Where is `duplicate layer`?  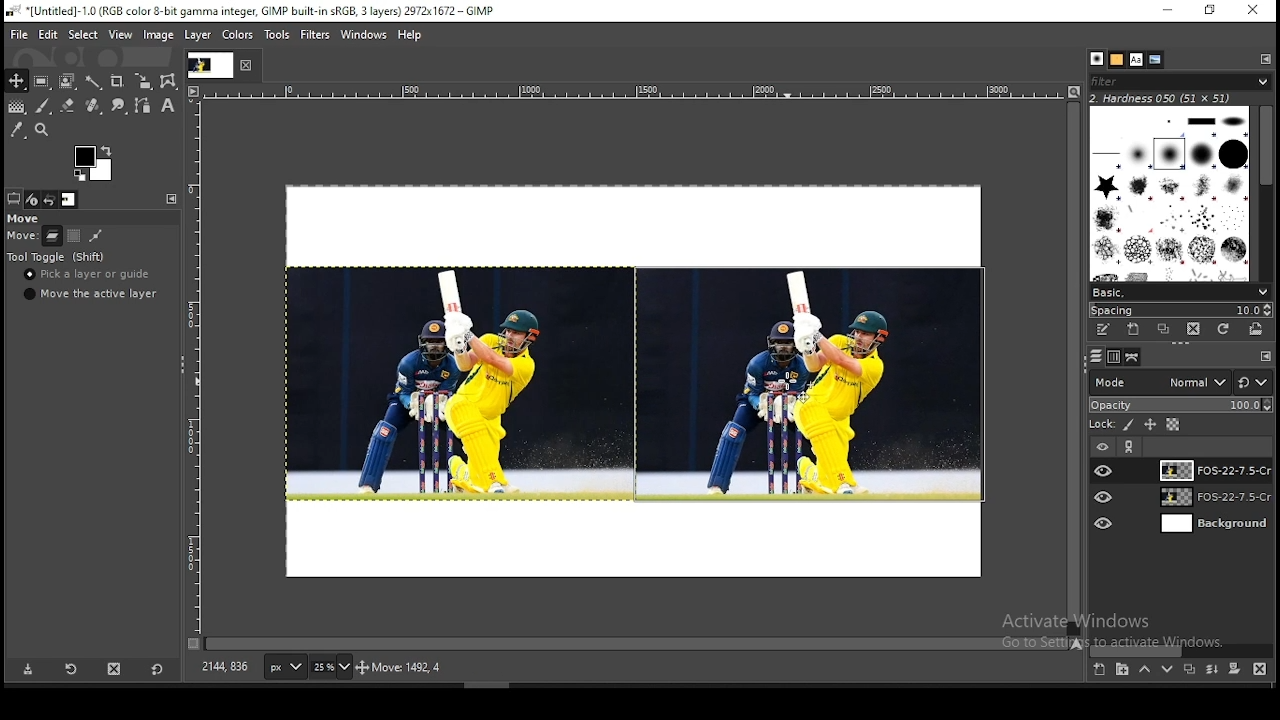 duplicate layer is located at coordinates (1186, 672).